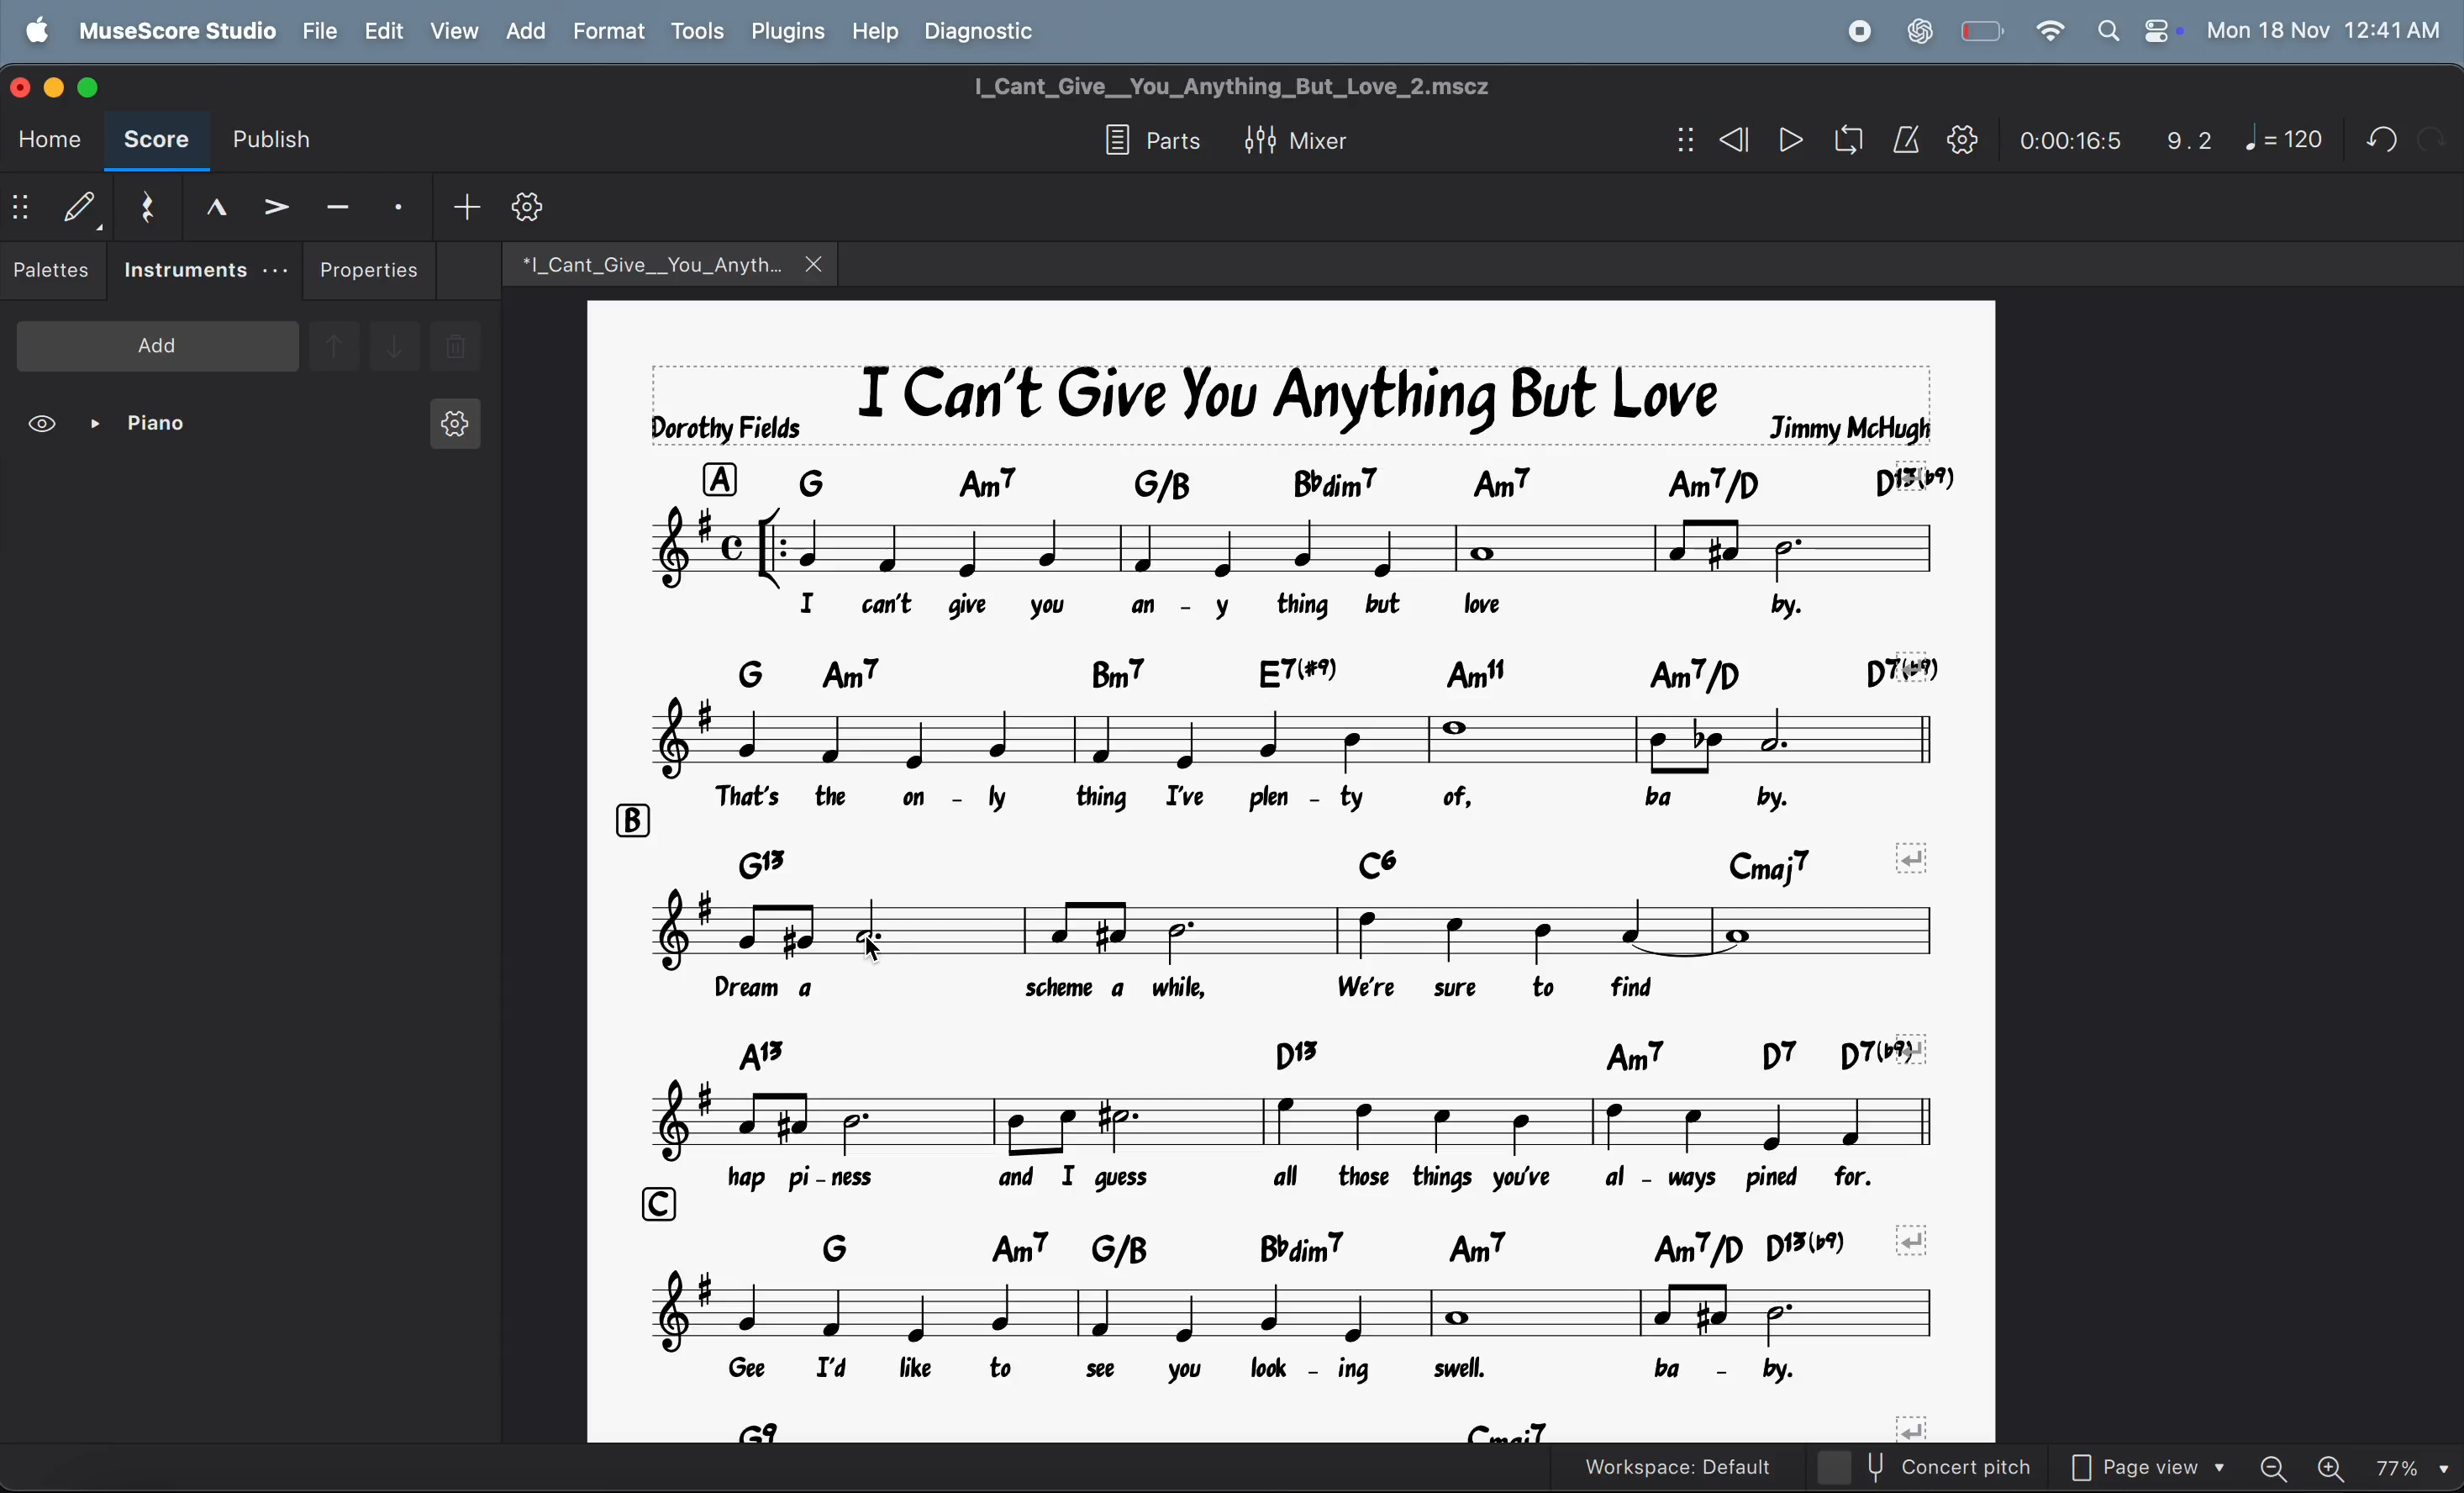  I want to click on chord symbols, so click(1376, 482).